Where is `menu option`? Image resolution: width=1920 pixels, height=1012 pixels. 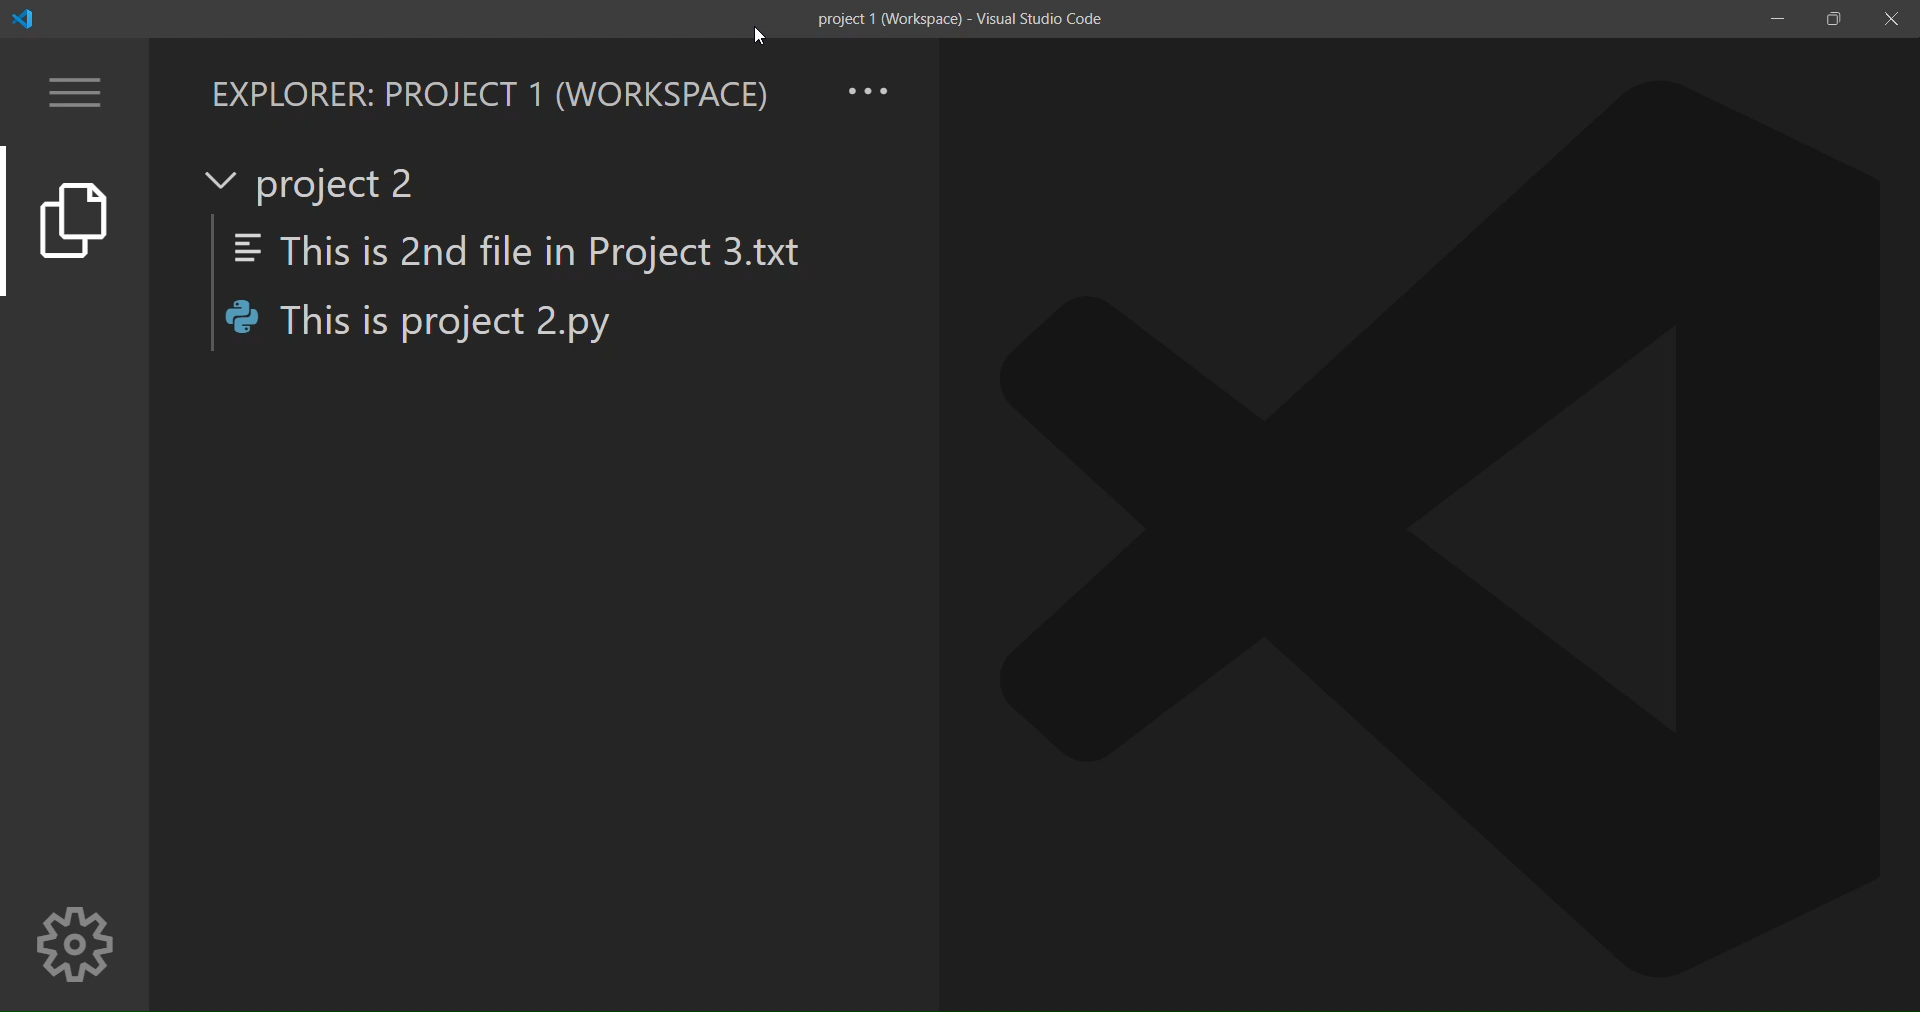
menu option is located at coordinates (77, 92).